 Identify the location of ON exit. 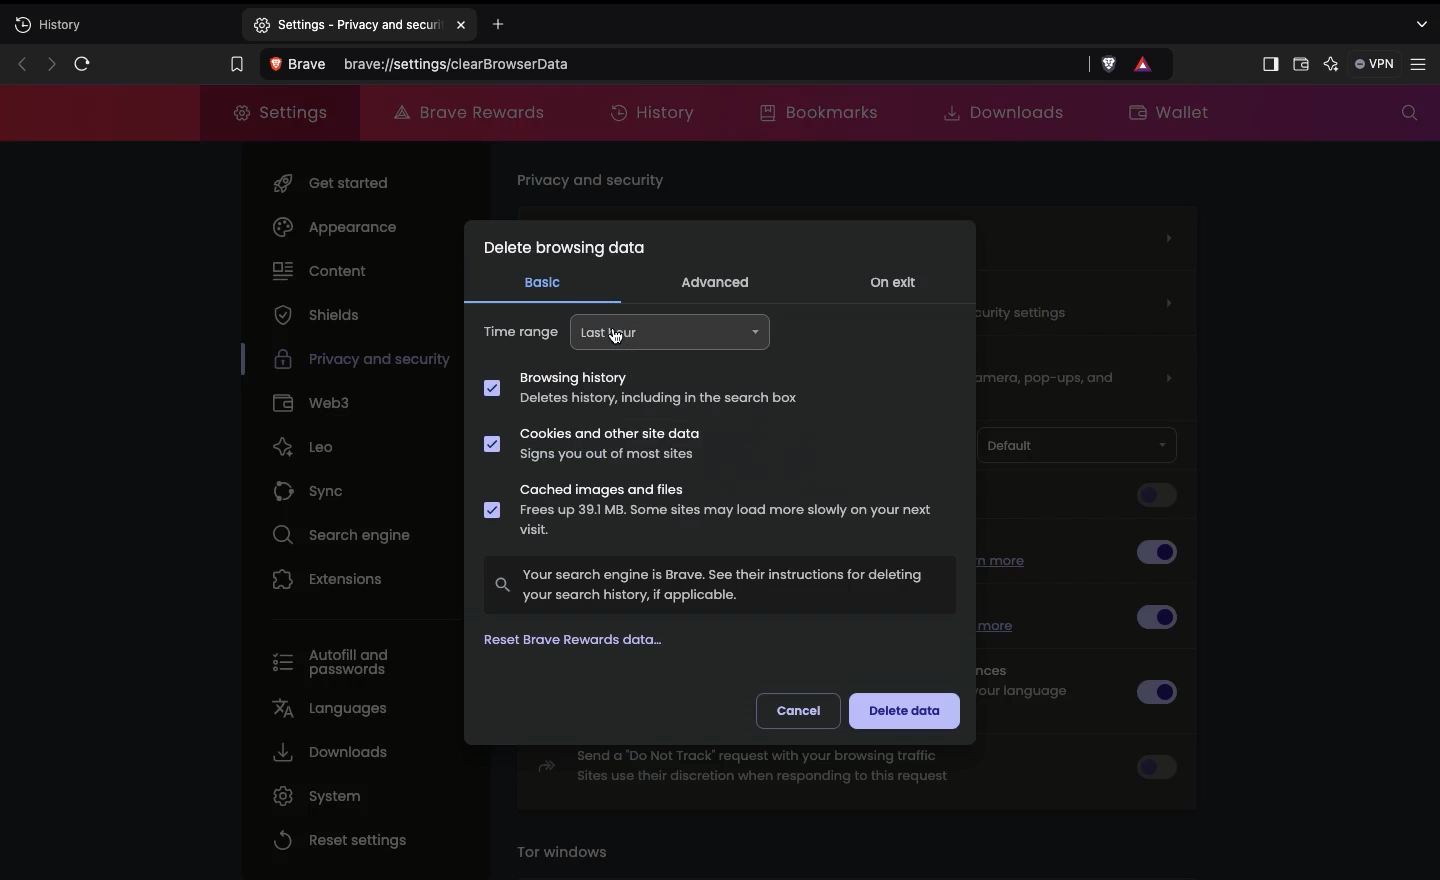
(897, 285).